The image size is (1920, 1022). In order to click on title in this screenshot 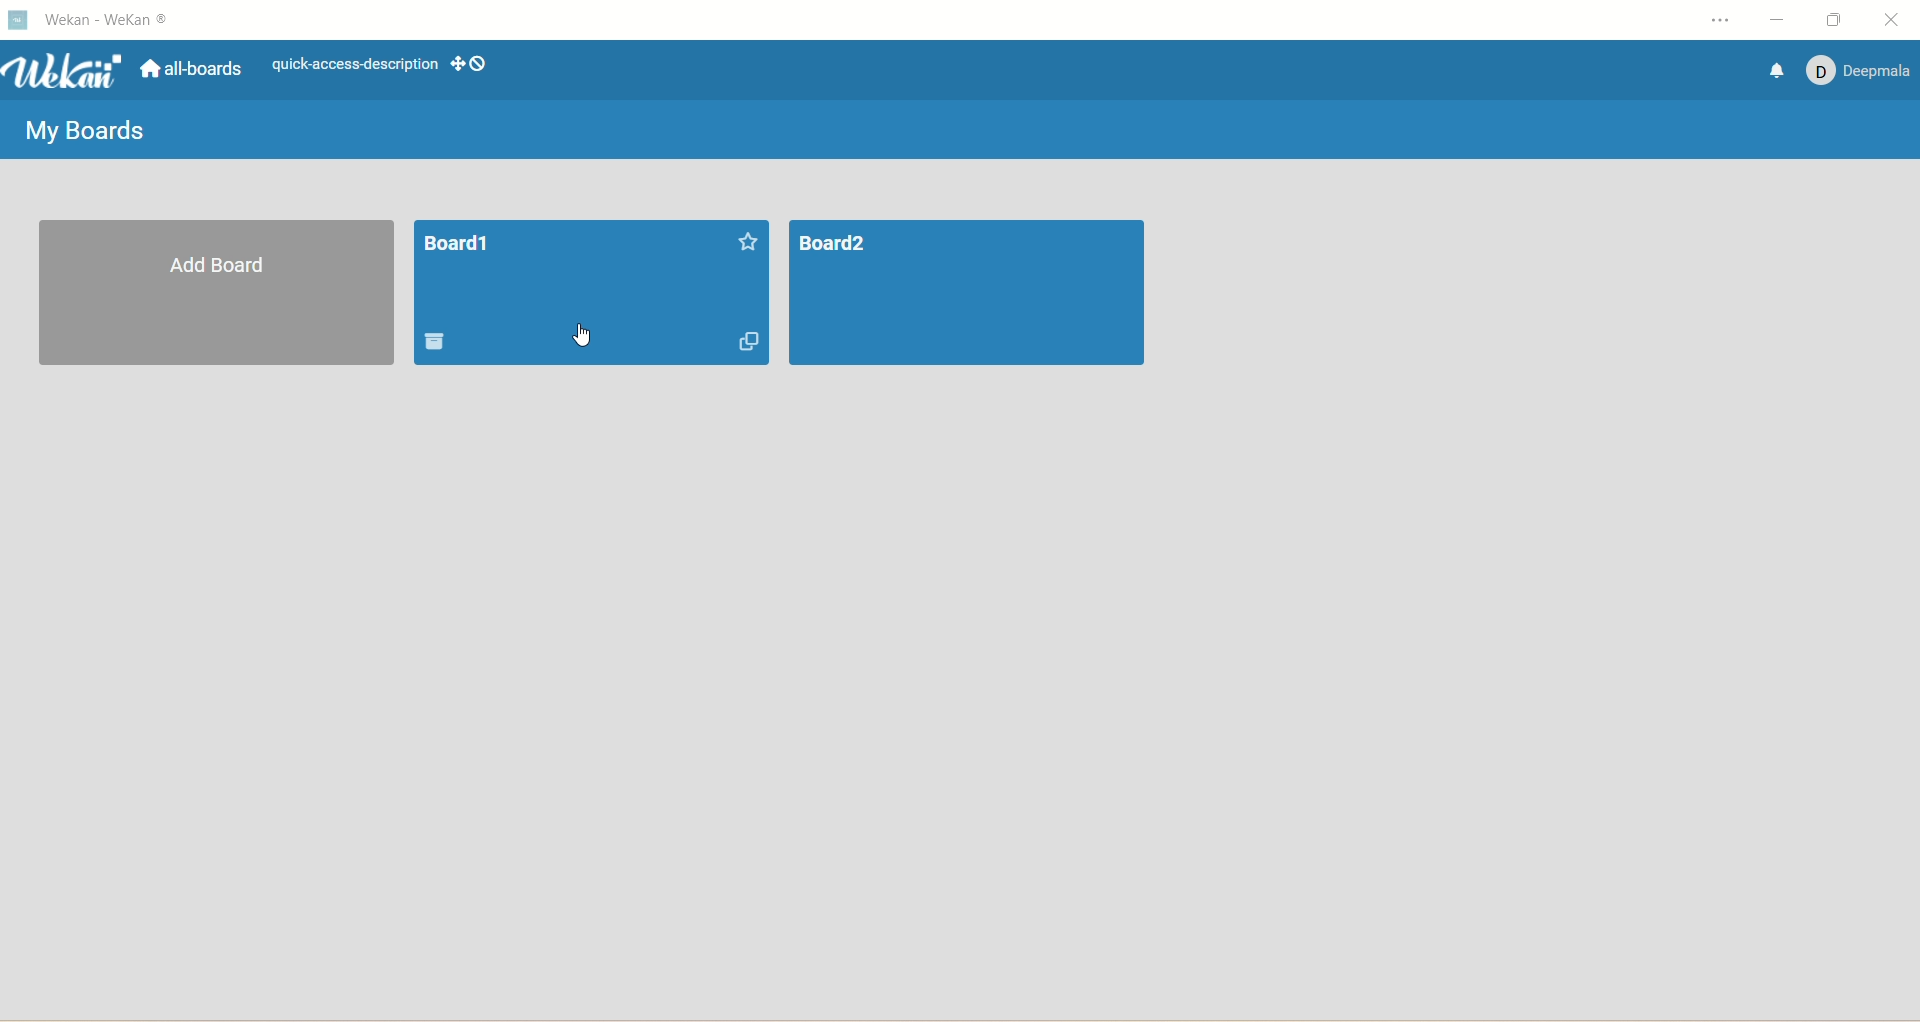, I will do `click(116, 20)`.